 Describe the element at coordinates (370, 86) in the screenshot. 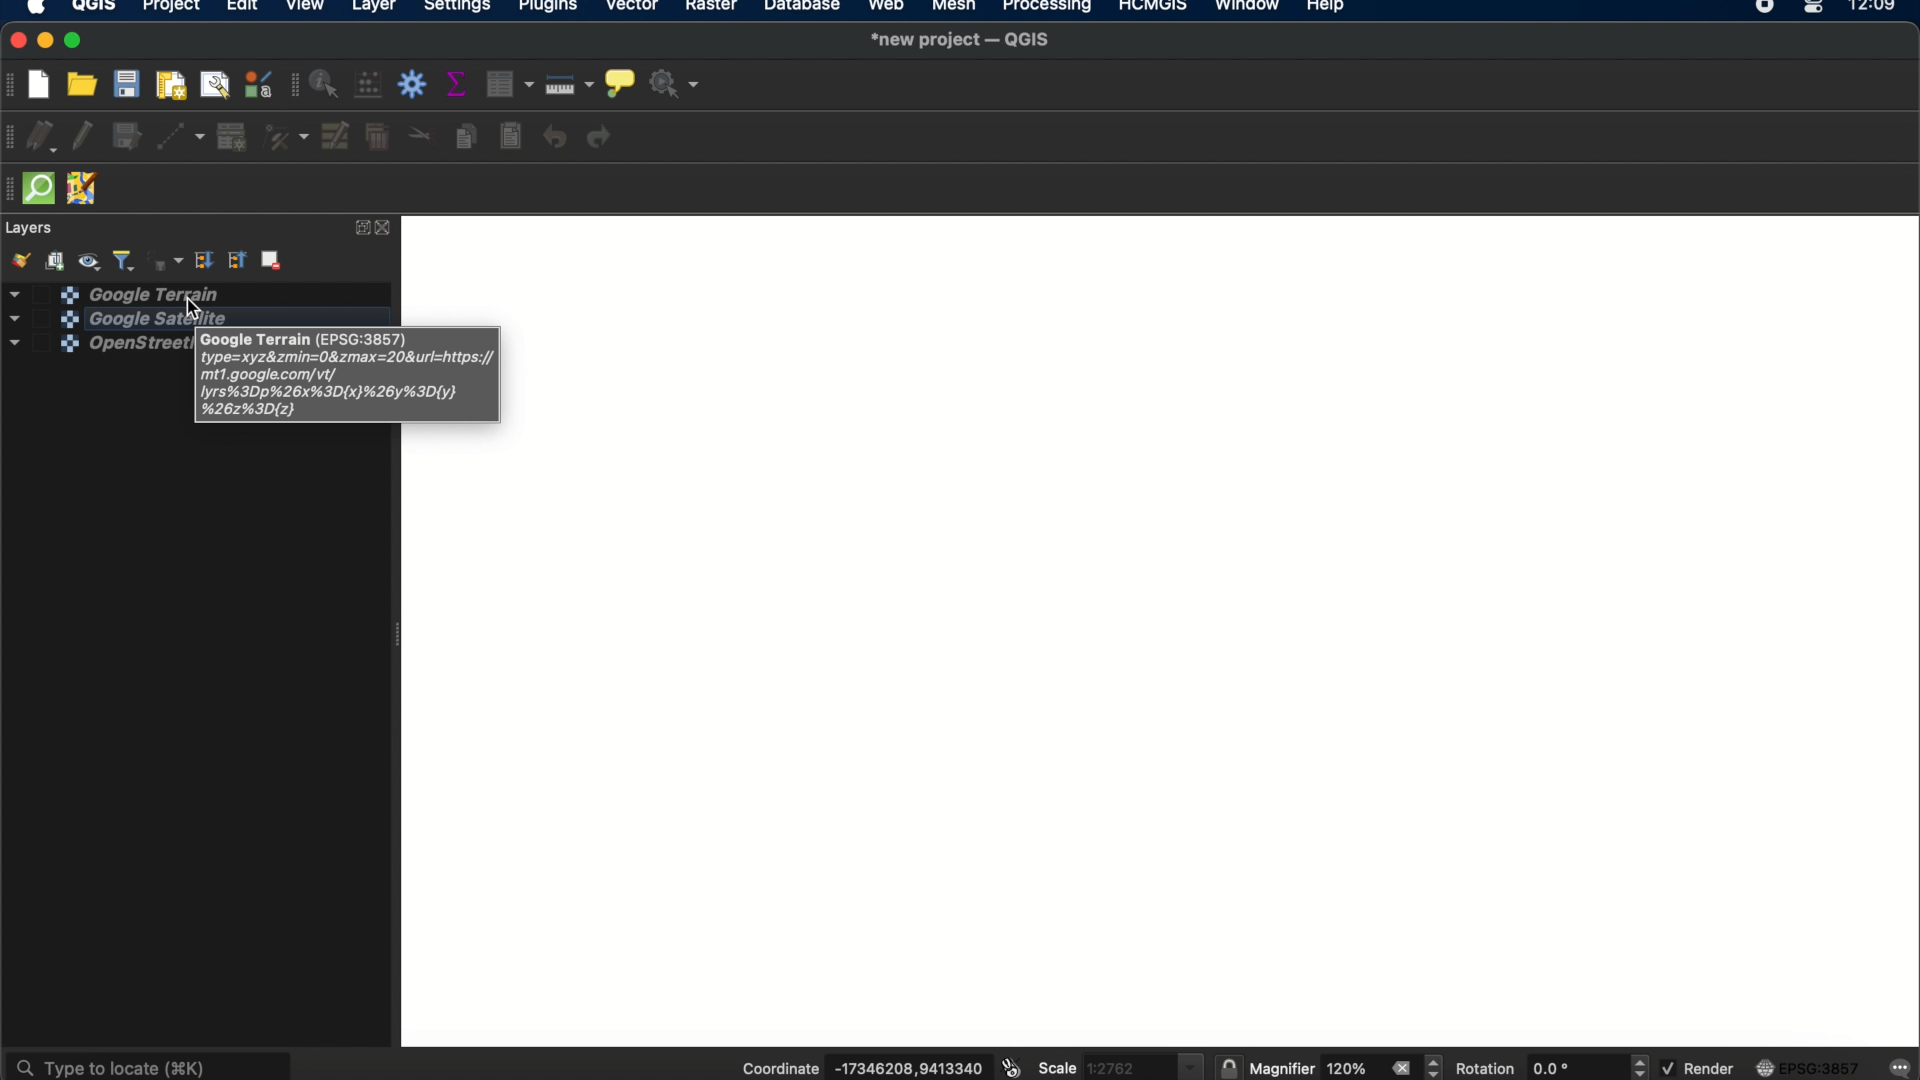

I see `open field calculator` at that location.